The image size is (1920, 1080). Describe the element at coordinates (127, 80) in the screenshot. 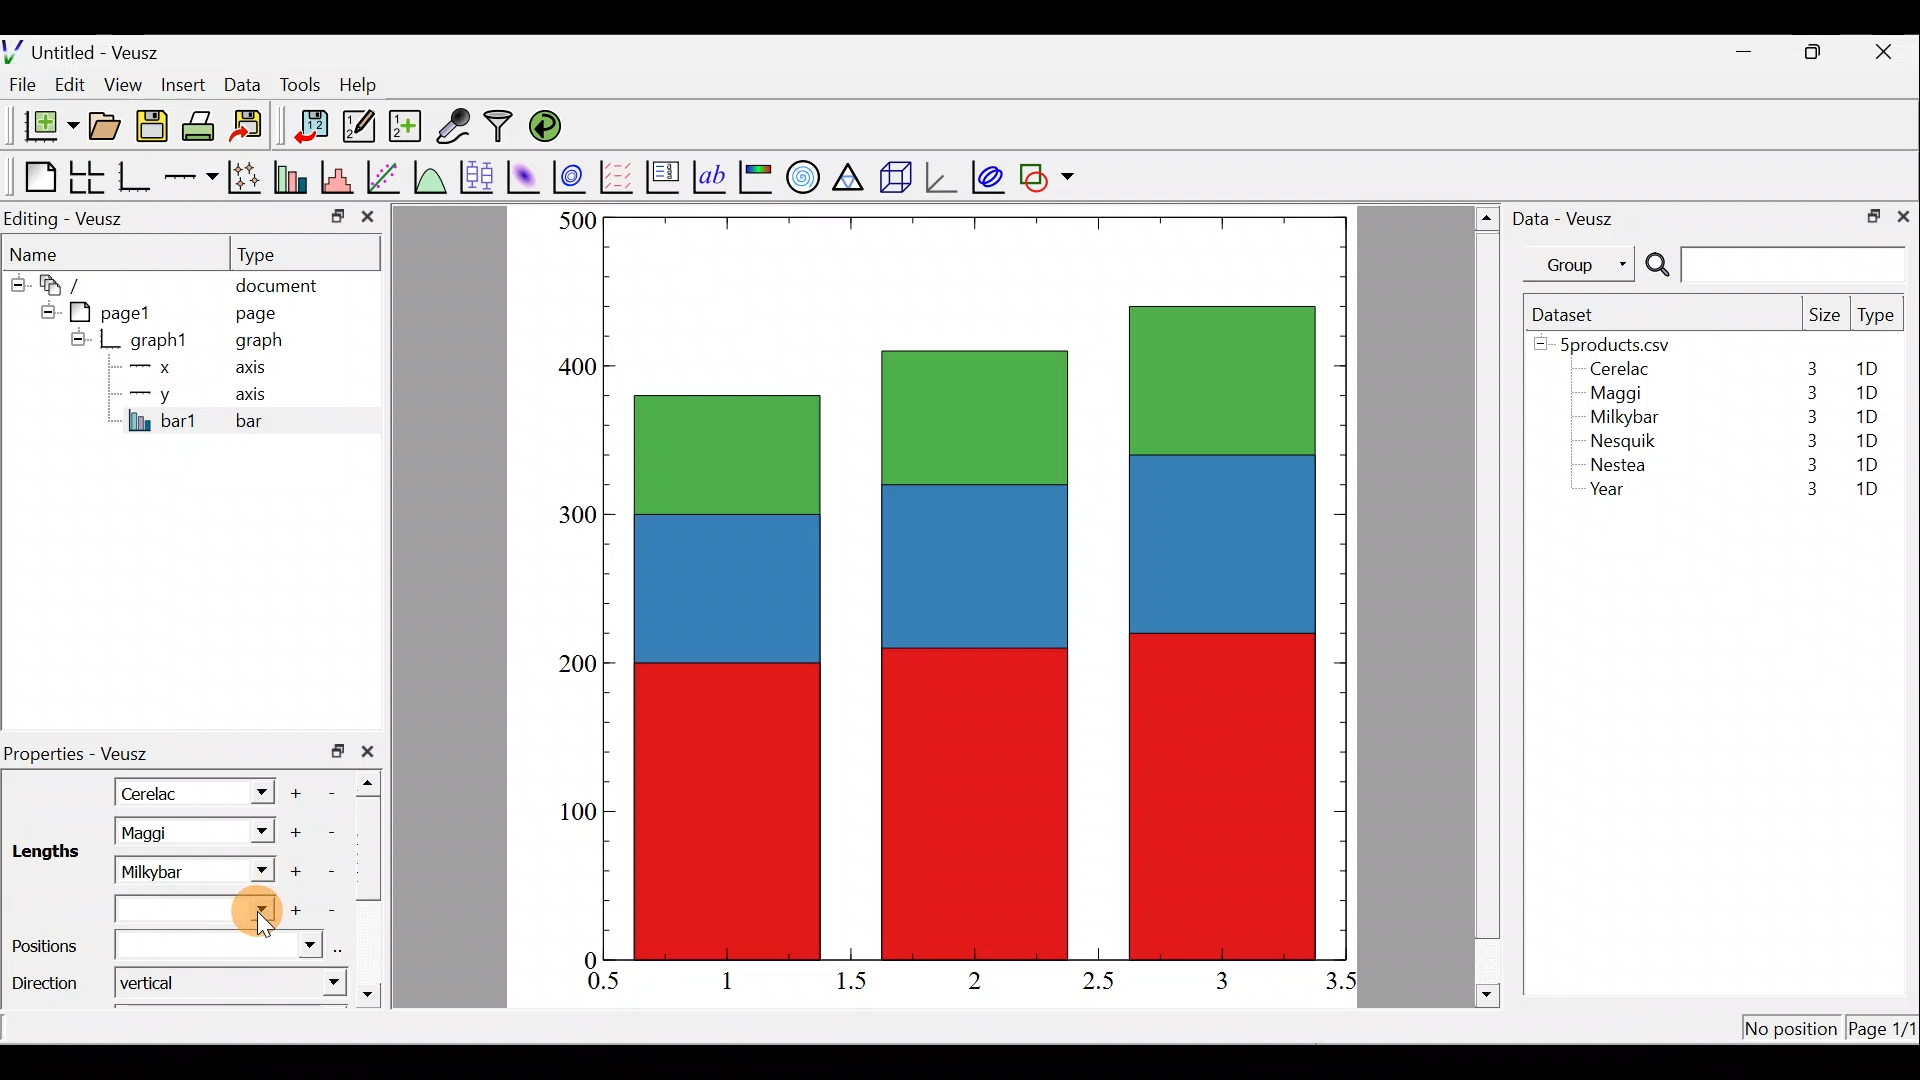

I see `View` at that location.